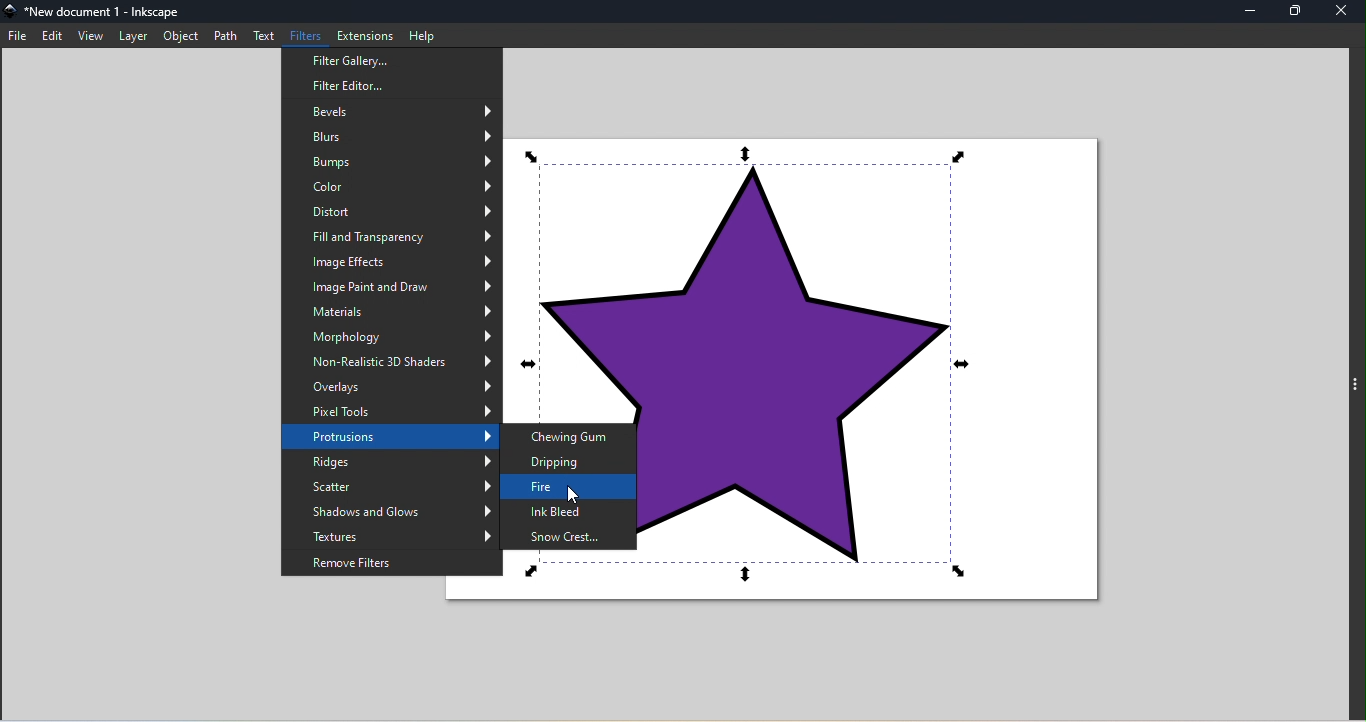 Image resolution: width=1366 pixels, height=722 pixels. Describe the element at coordinates (393, 262) in the screenshot. I see `Image effects` at that location.